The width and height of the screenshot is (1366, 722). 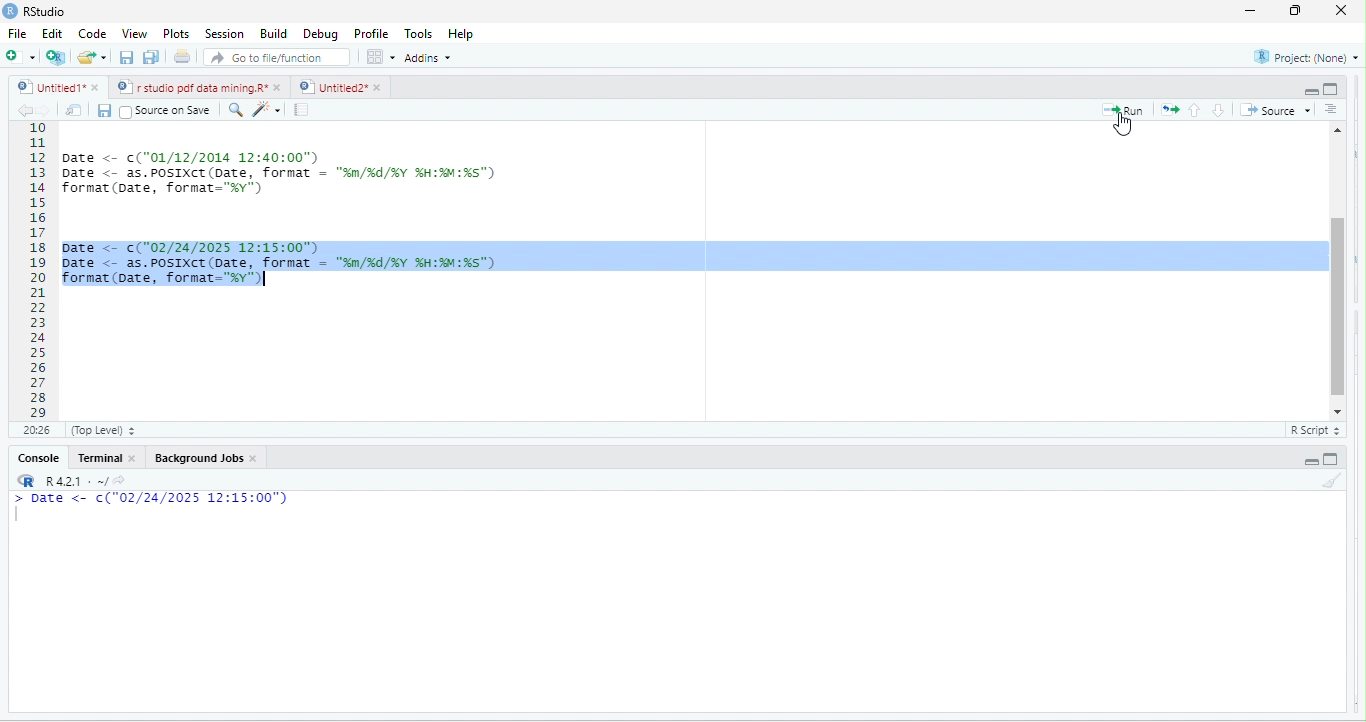 I want to click on code tools, so click(x=268, y=110).